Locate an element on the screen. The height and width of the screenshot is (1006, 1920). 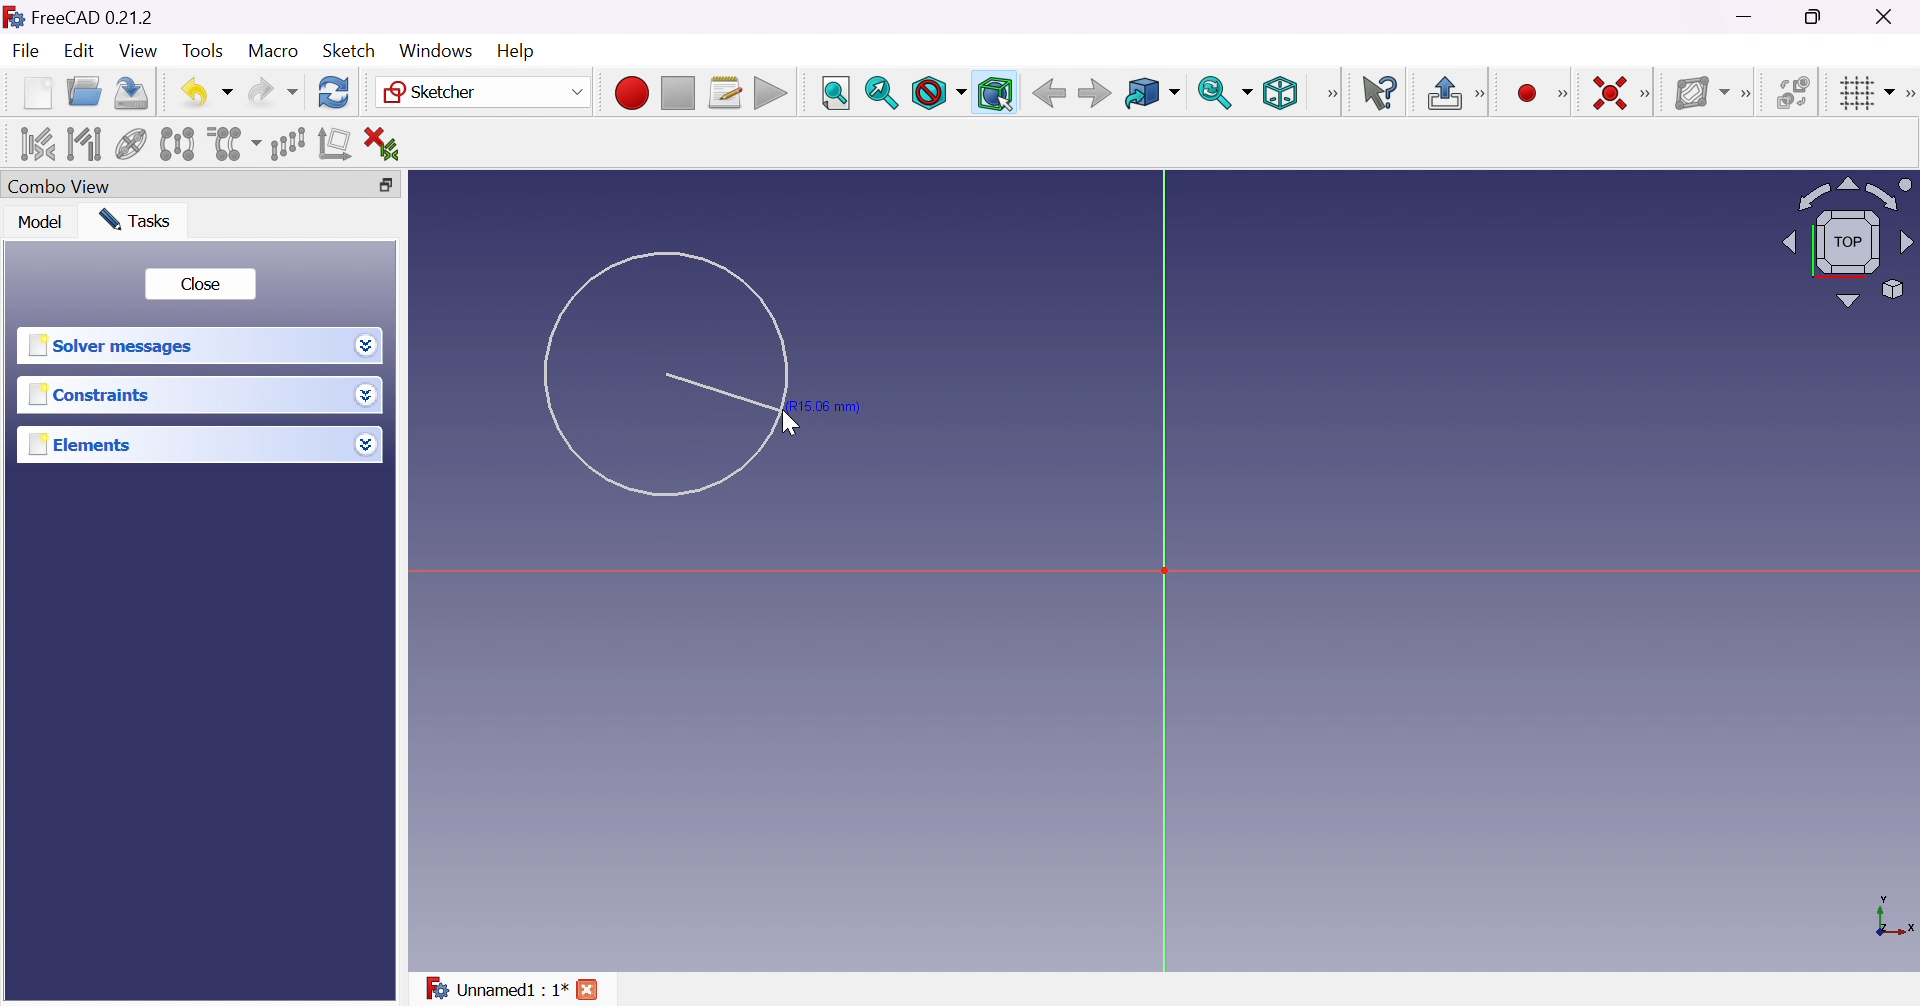
[Sketcher constraints] is located at coordinates (1650, 95).